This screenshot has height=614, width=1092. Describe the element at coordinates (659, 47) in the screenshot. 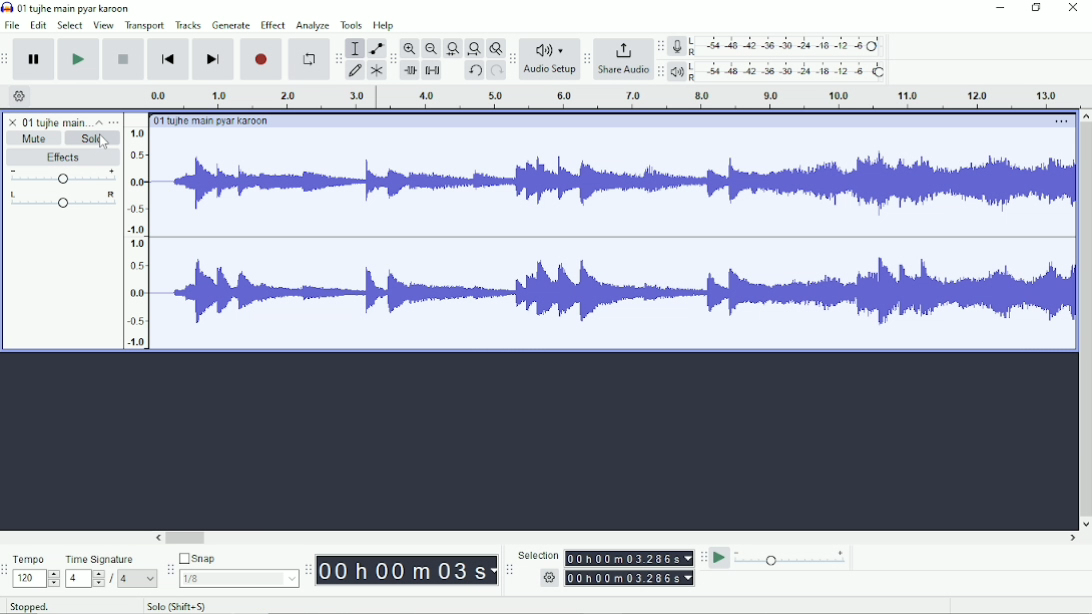

I see `Audacity recording meter toolbar ` at that location.